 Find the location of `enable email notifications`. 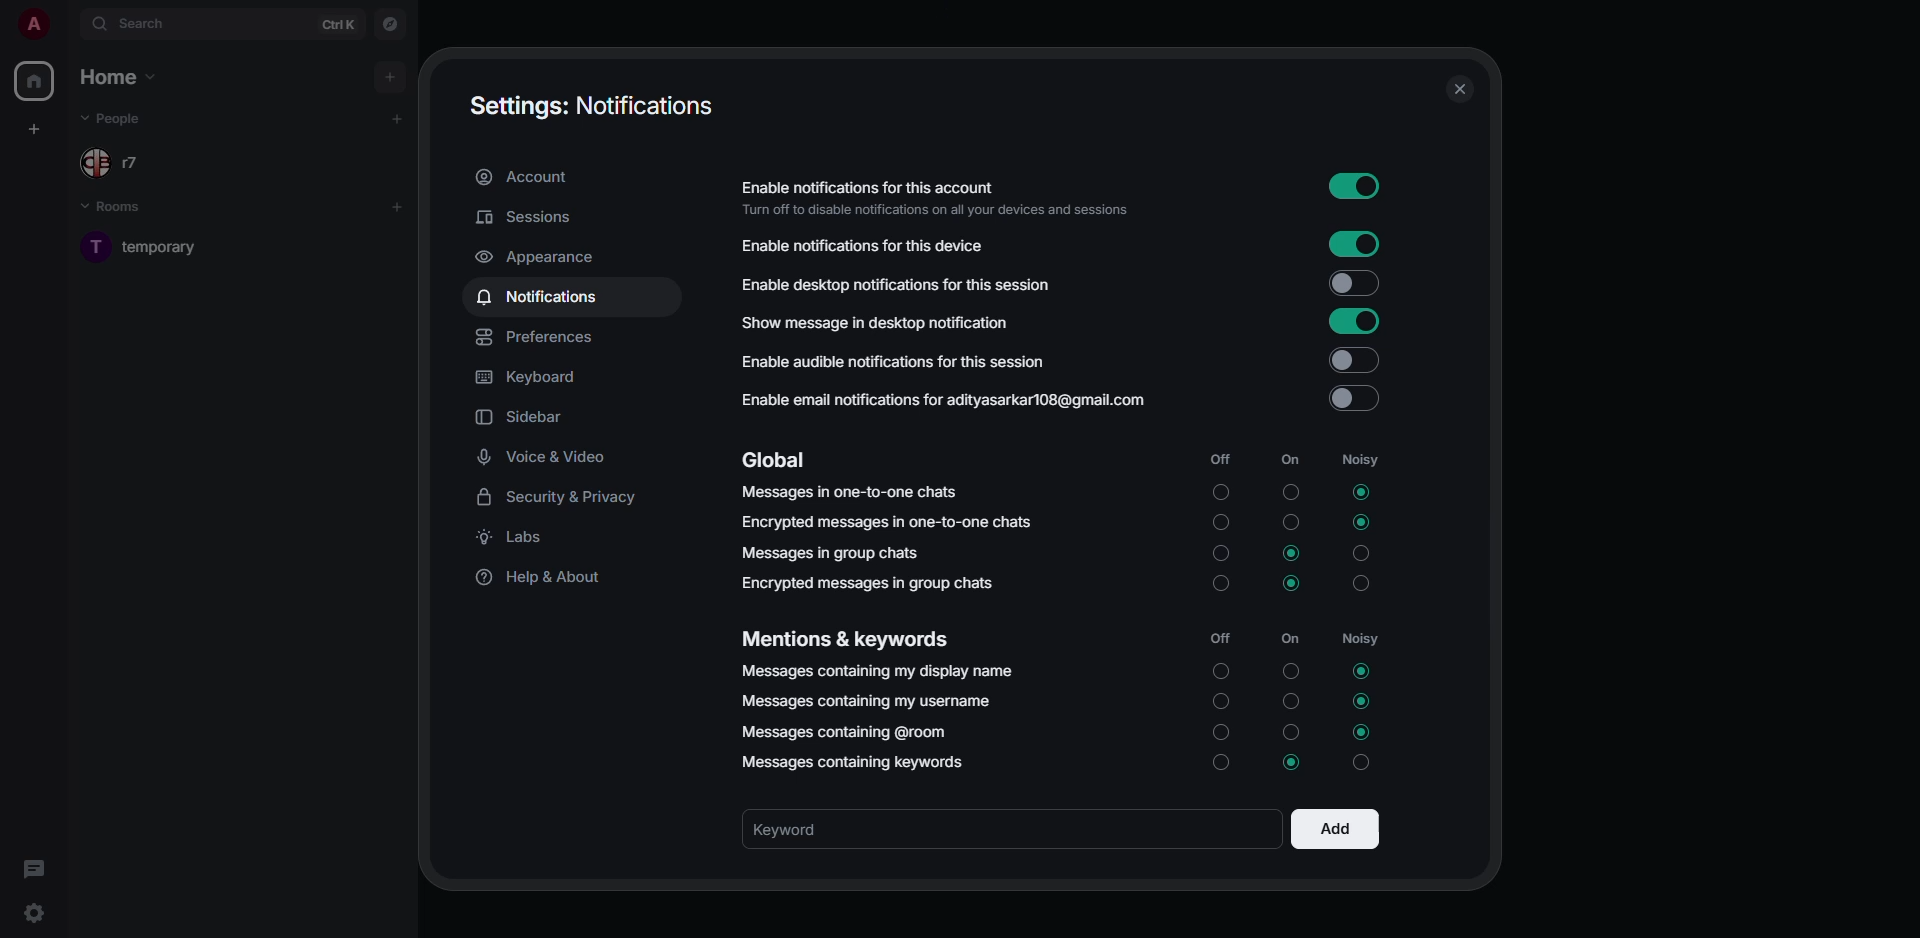

enable email notifications is located at coordinates (942, 398).